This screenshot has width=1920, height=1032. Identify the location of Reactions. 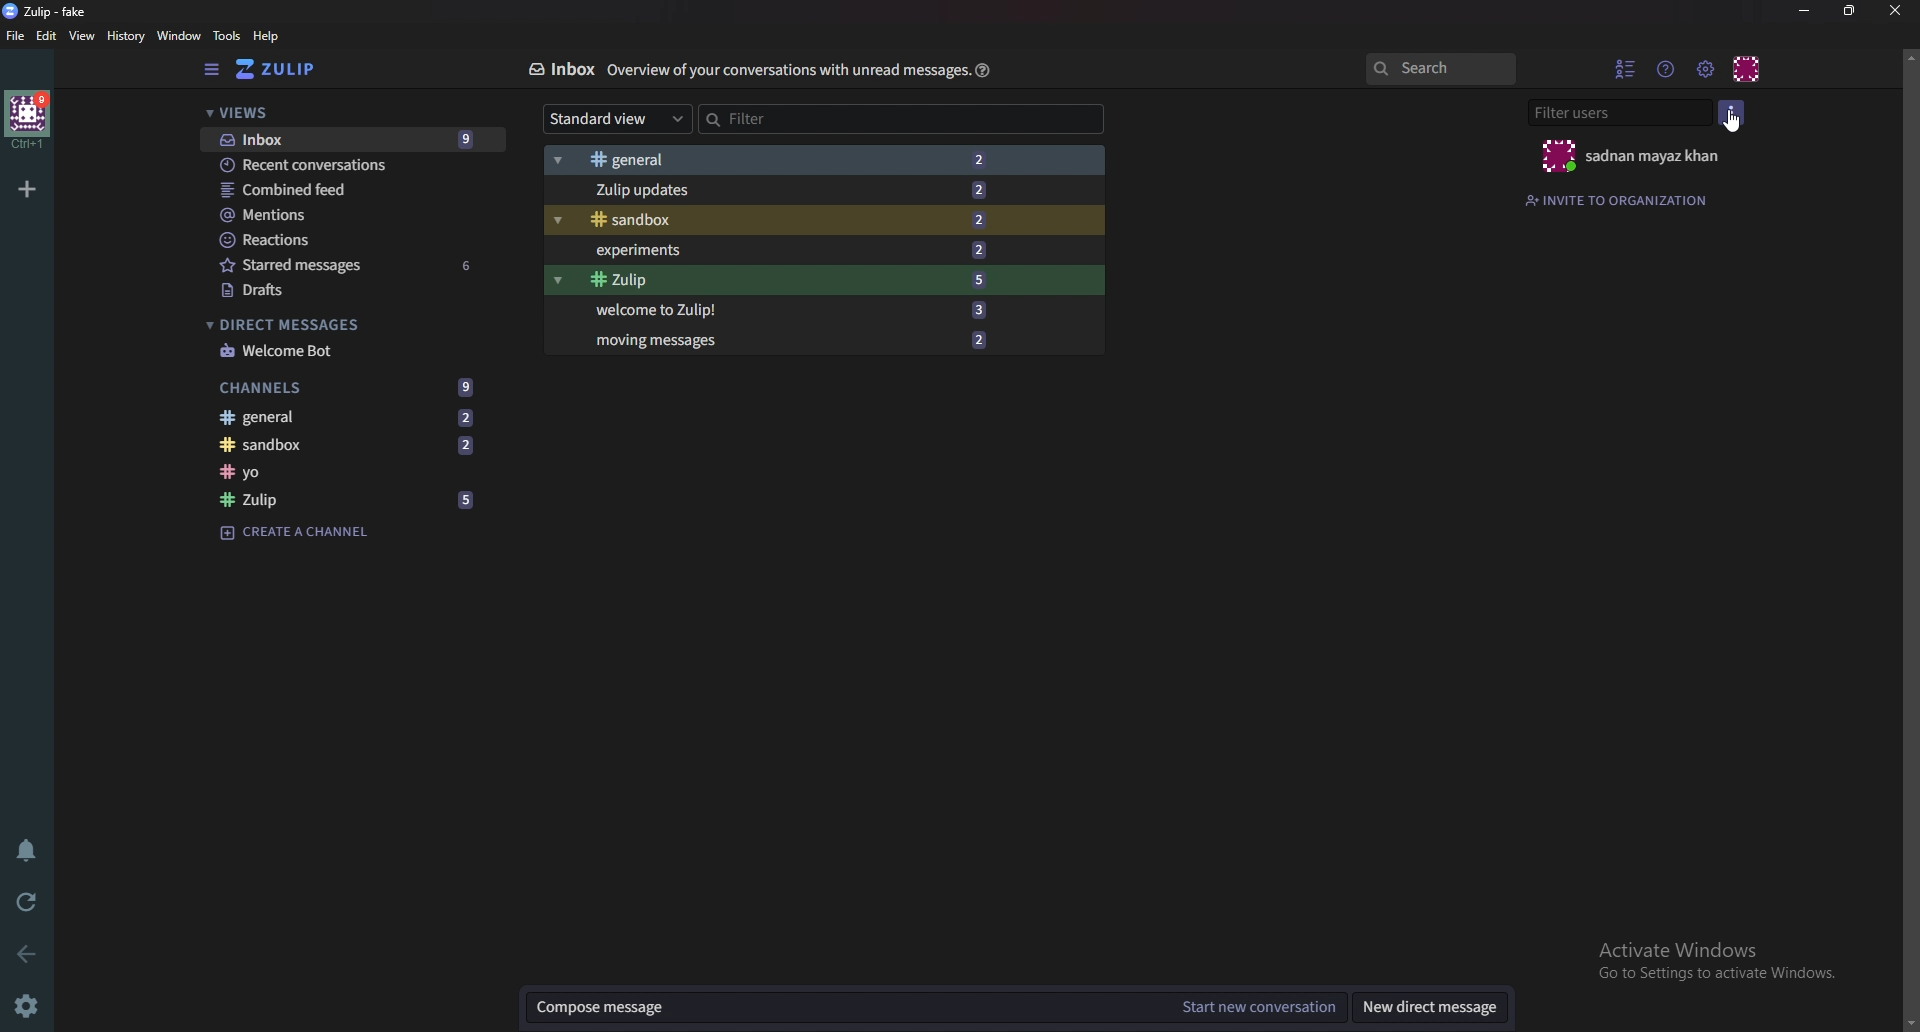
(329, 240).